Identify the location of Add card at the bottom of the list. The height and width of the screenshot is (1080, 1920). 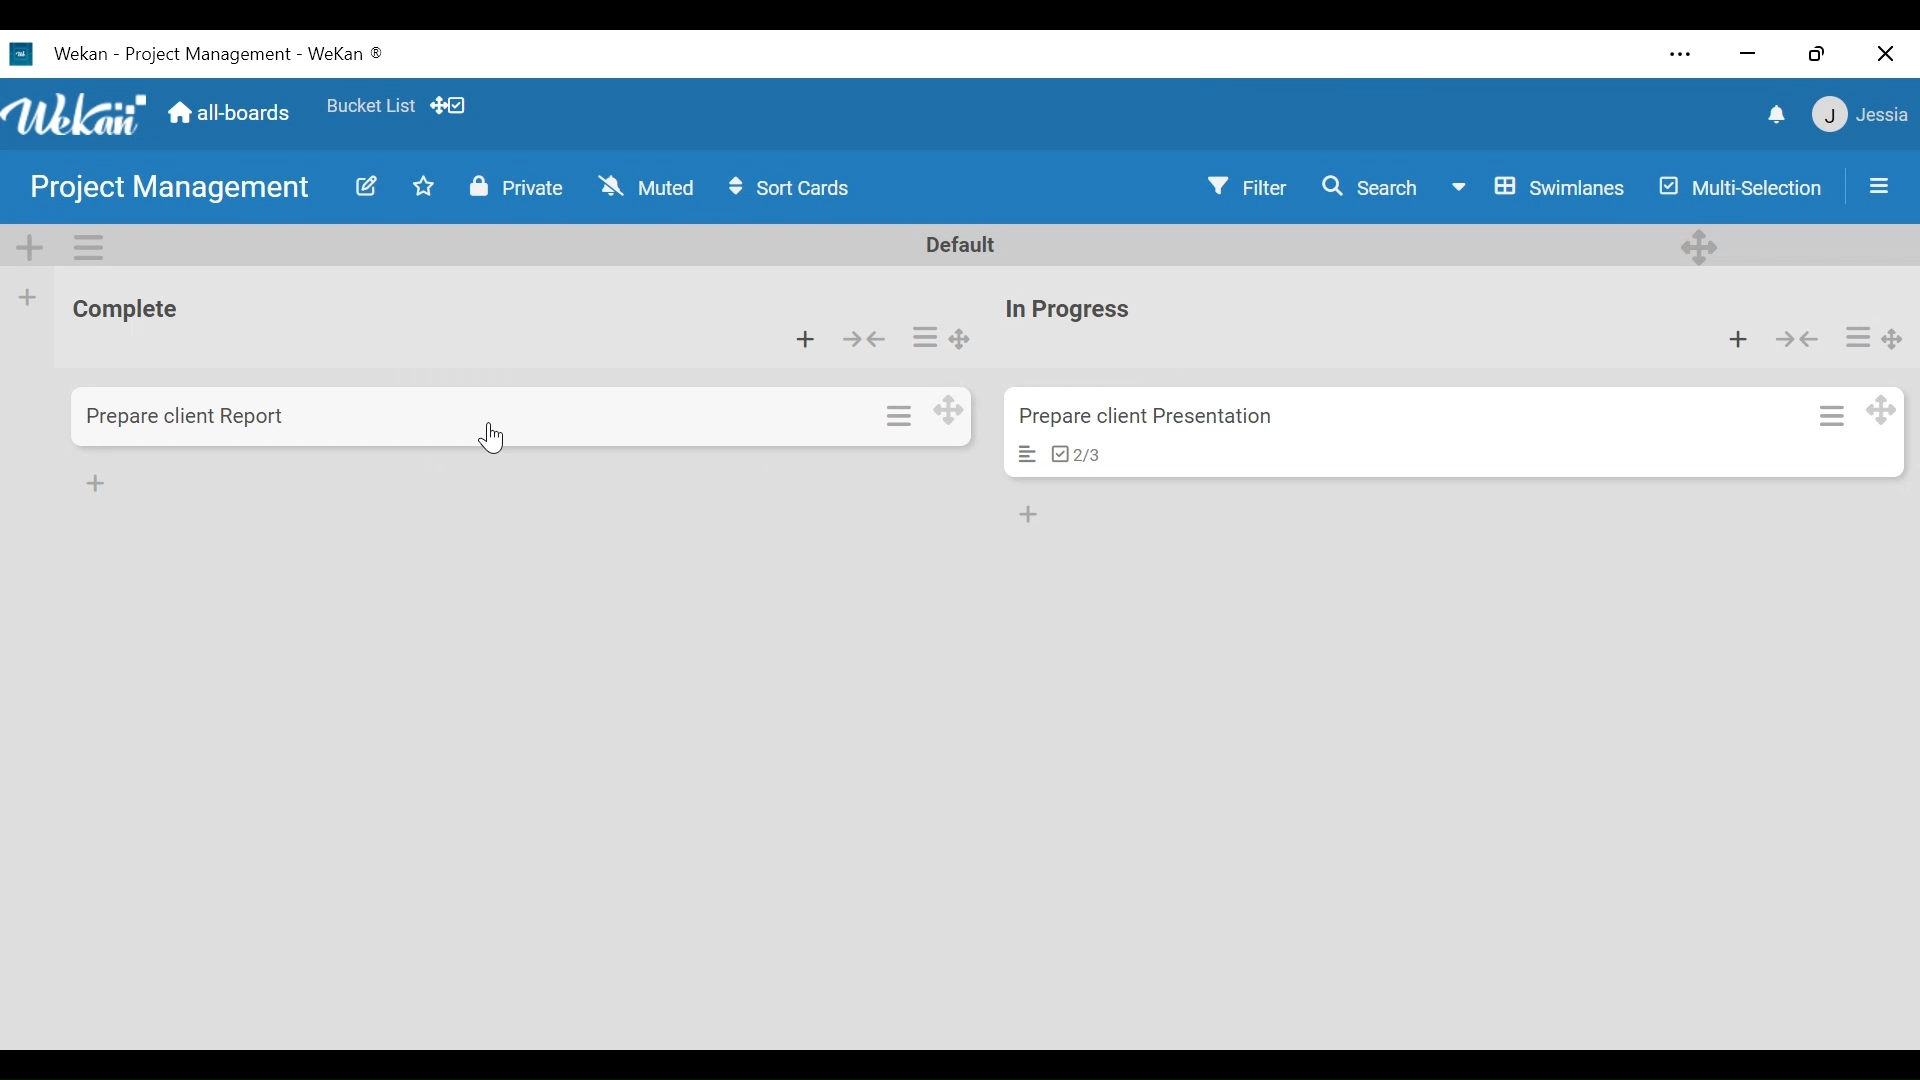
(1029, 515).